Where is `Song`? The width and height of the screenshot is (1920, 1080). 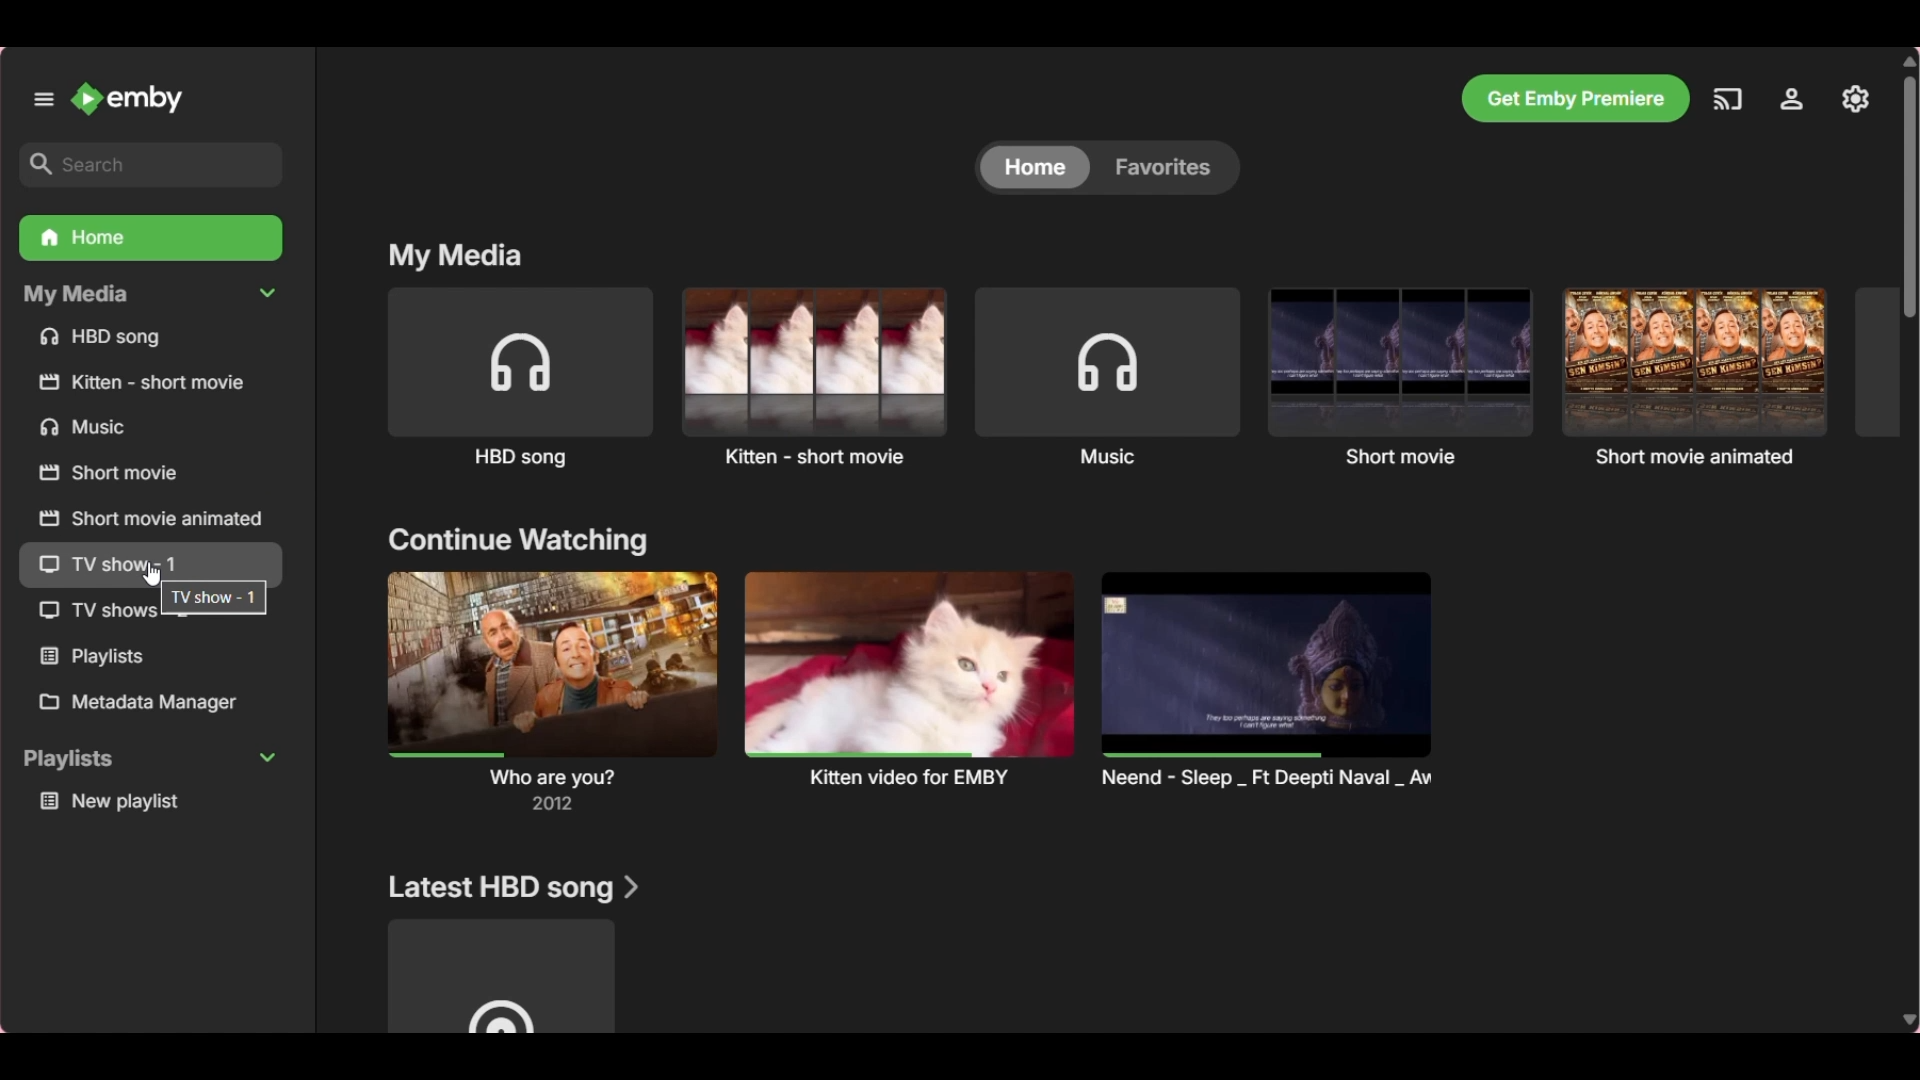
Song is located at coordinates (520, 378).